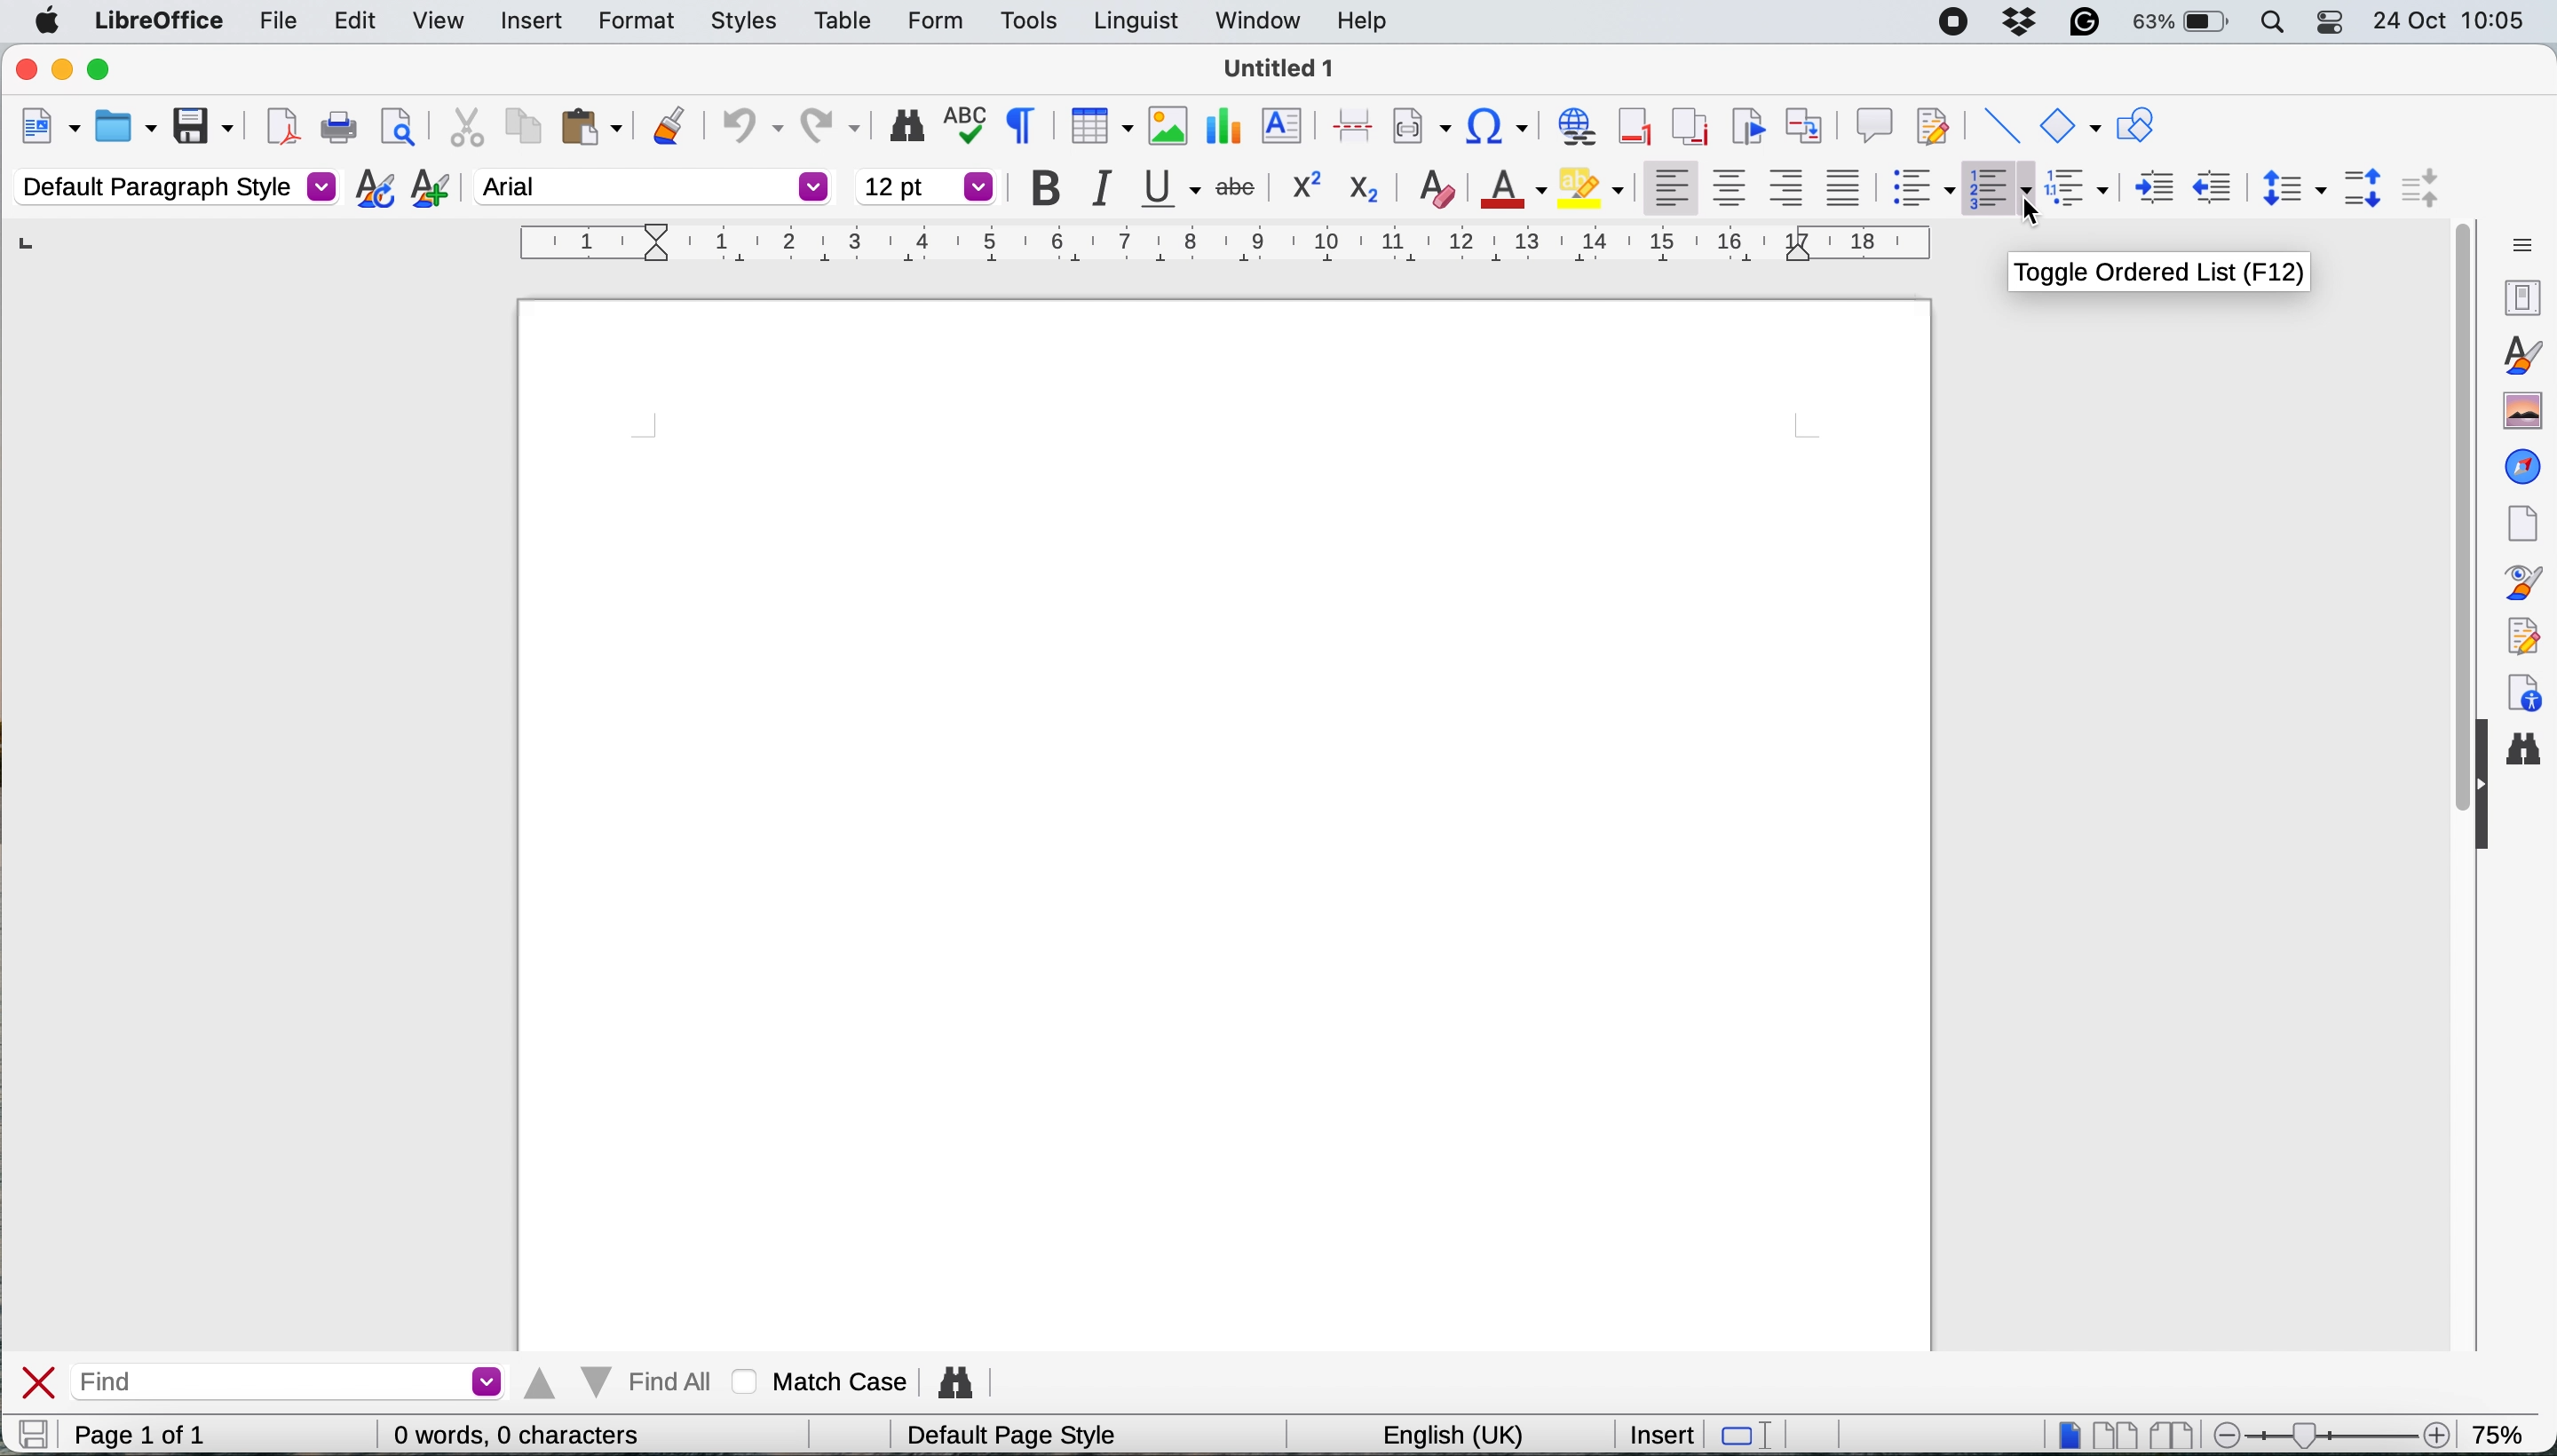 The image size is (2557, 1456). Describe the element at coordinates (1850, 187) in the screenshot. I see `justified` at that location.